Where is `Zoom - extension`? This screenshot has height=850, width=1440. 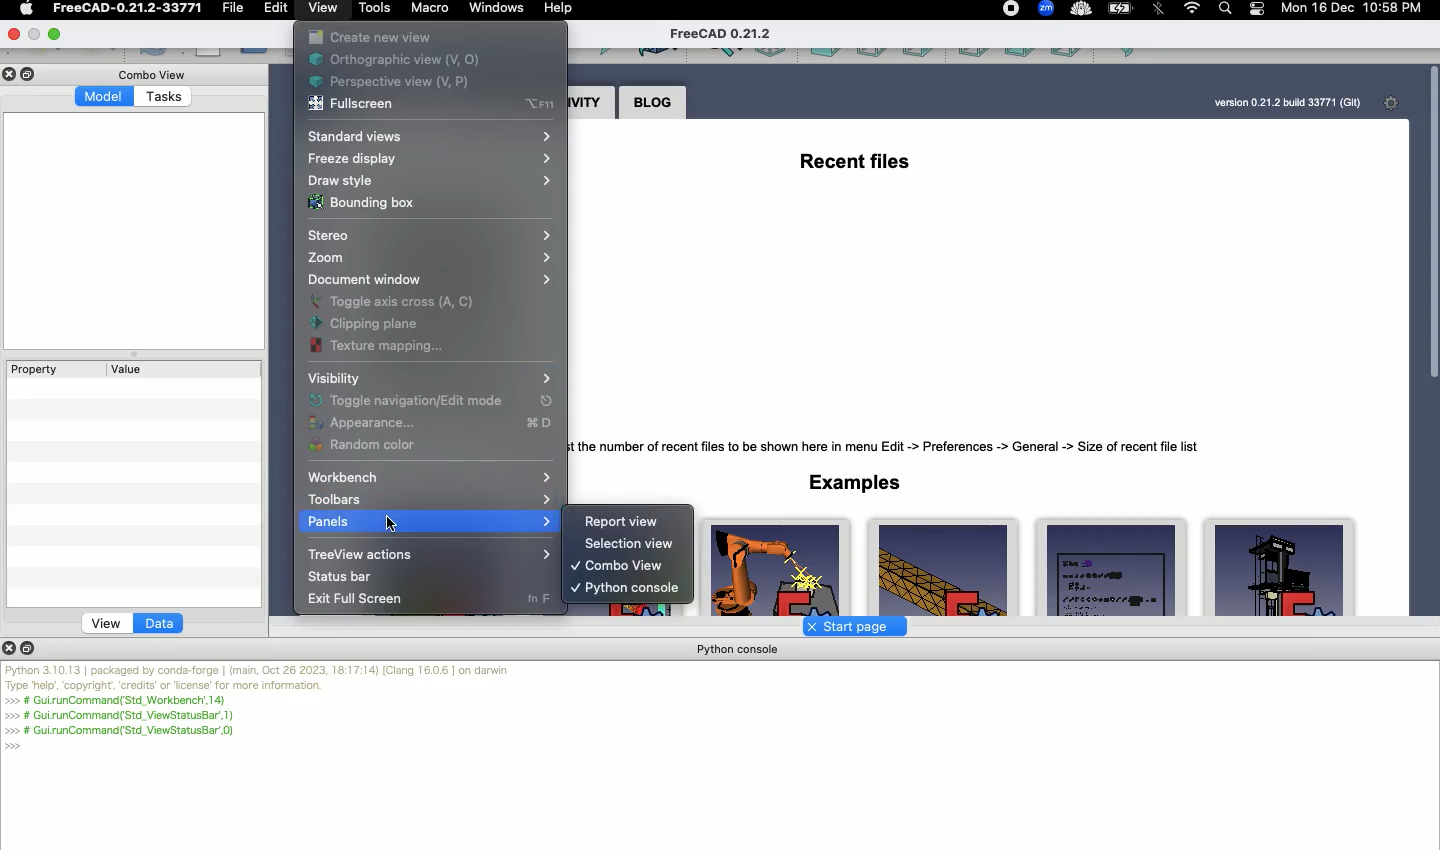 Zoom - extension is located at coordinates (1045, 10).